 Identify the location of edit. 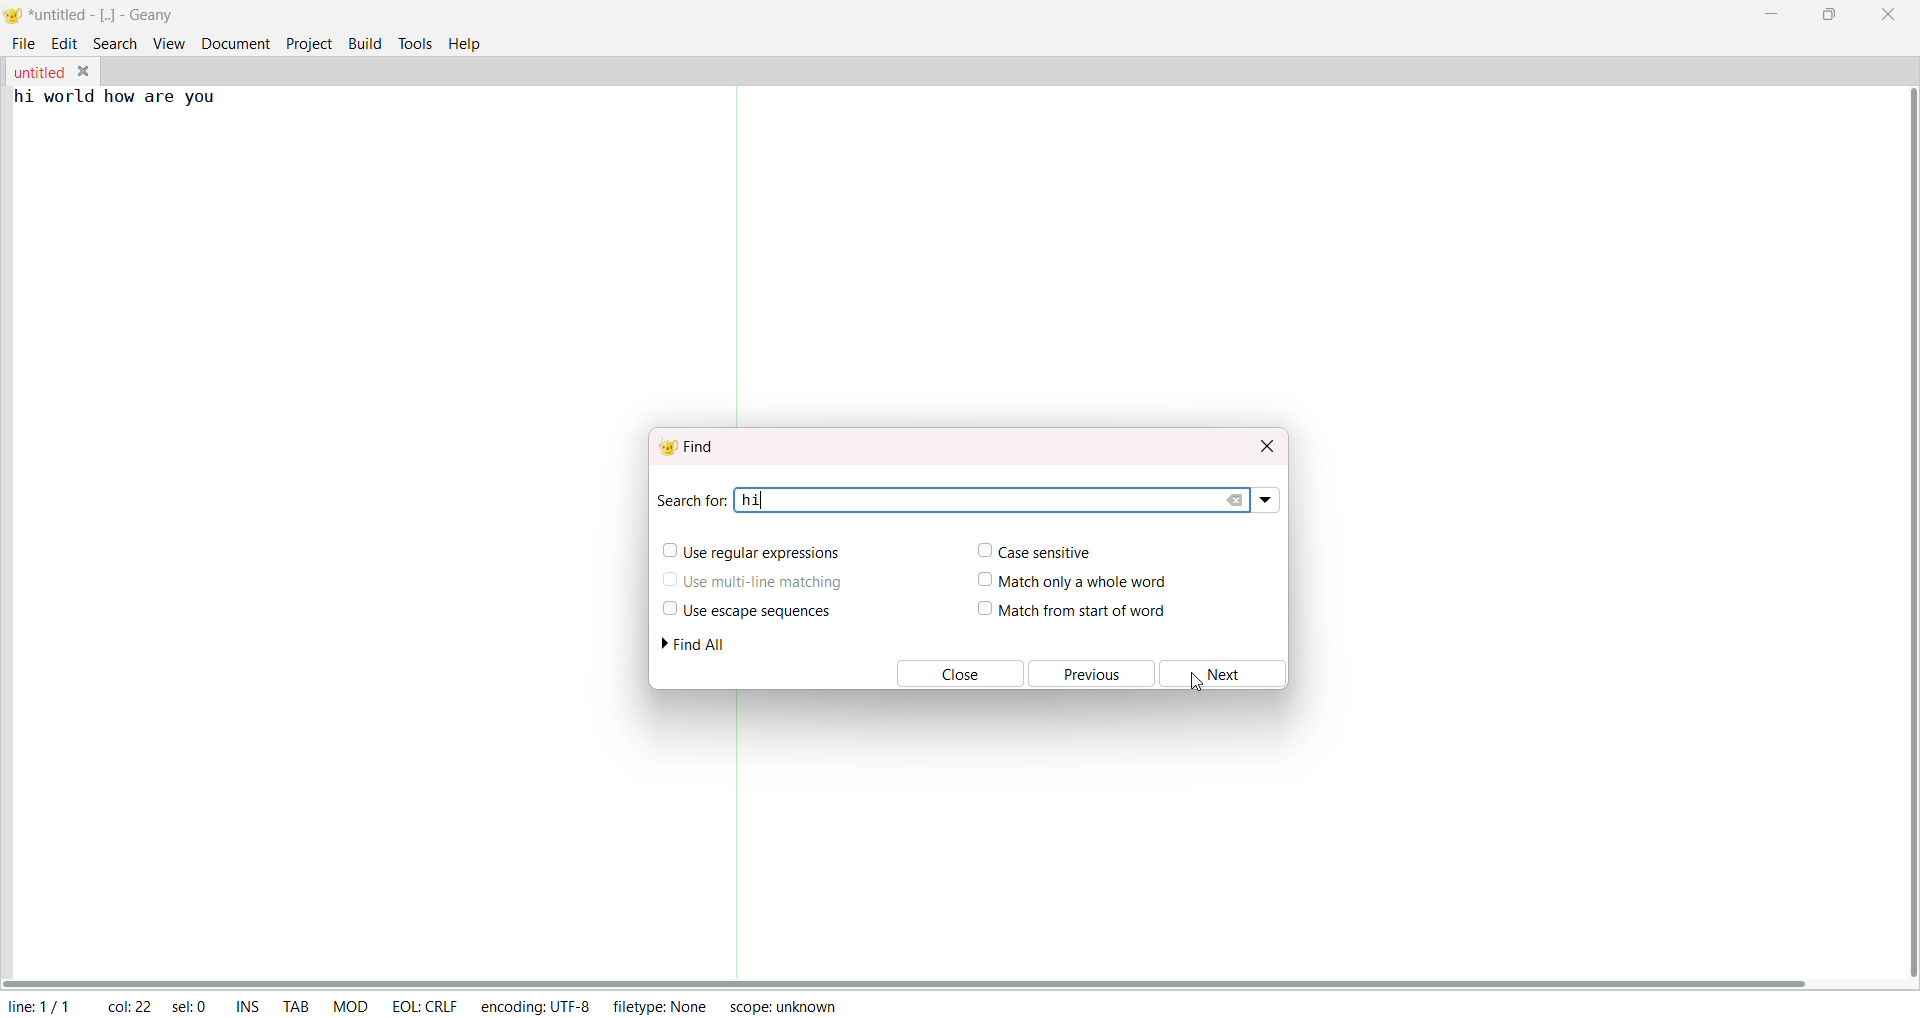
(60, 42).